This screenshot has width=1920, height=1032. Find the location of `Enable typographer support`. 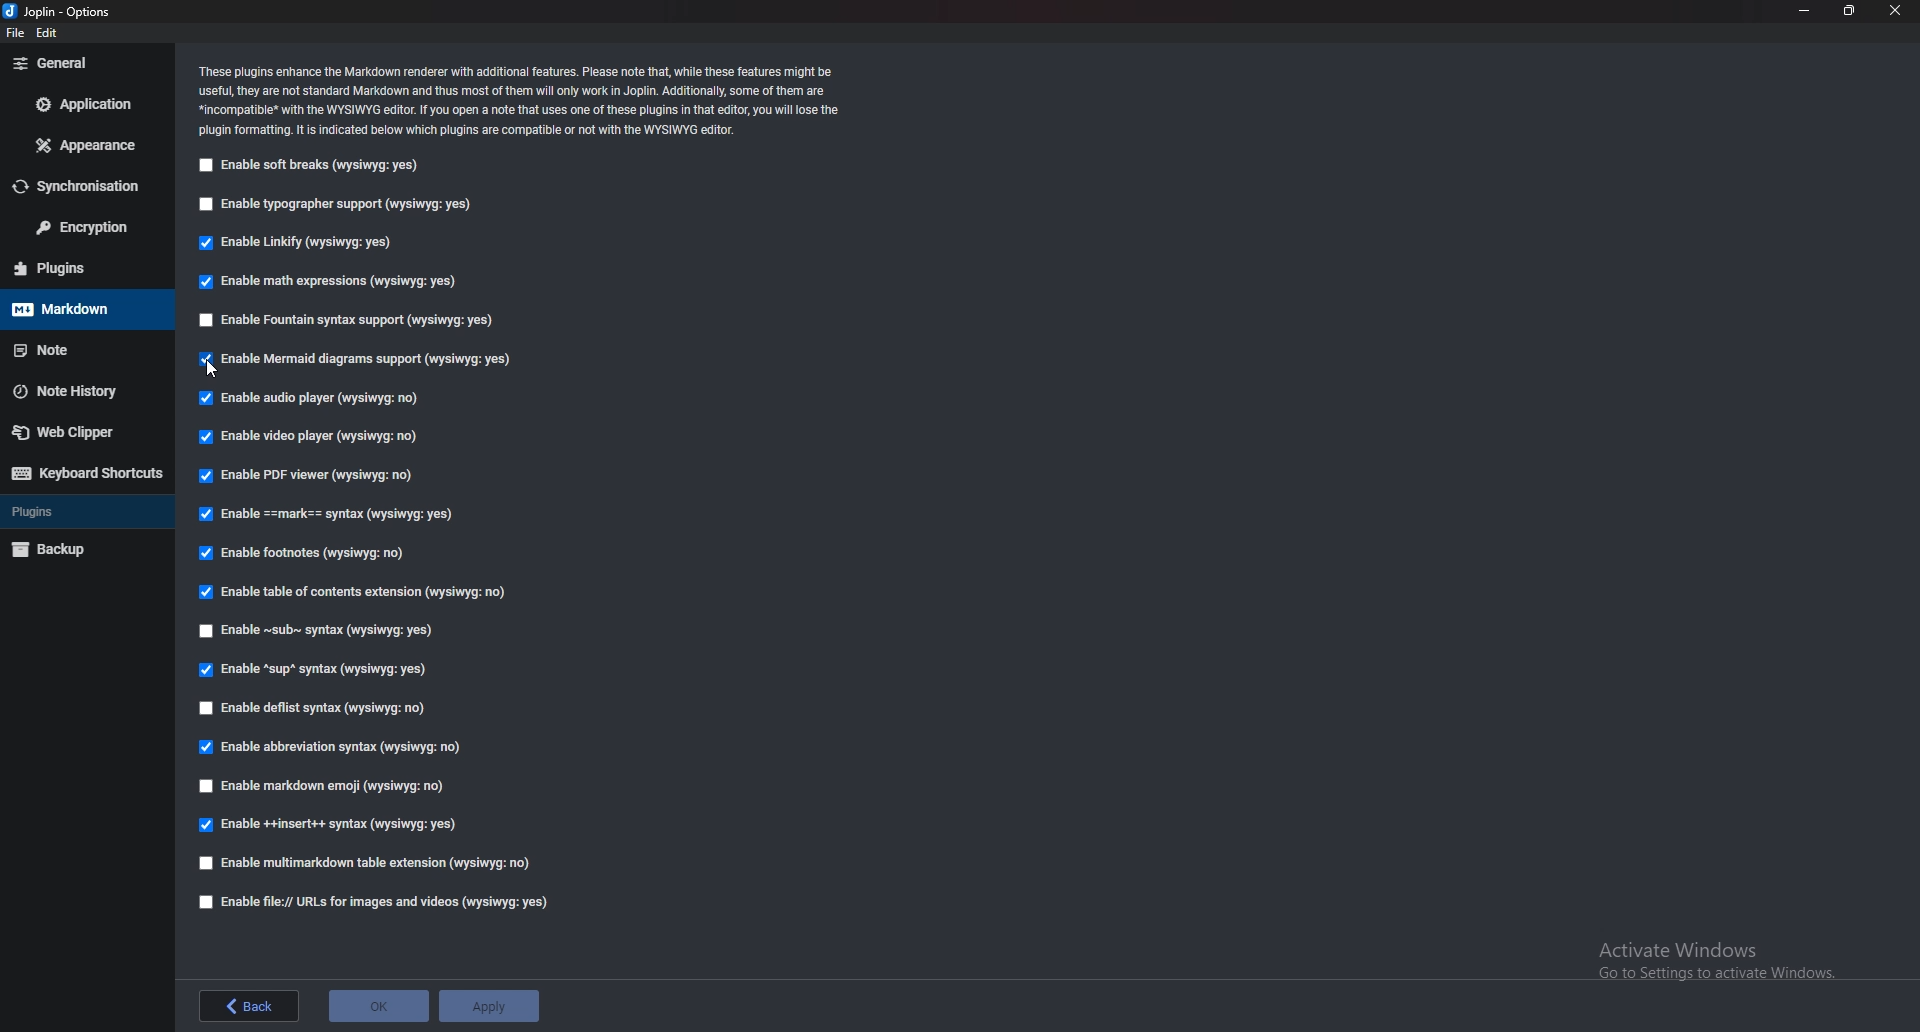

Enable typographer support is located at coordinates (354, 203).